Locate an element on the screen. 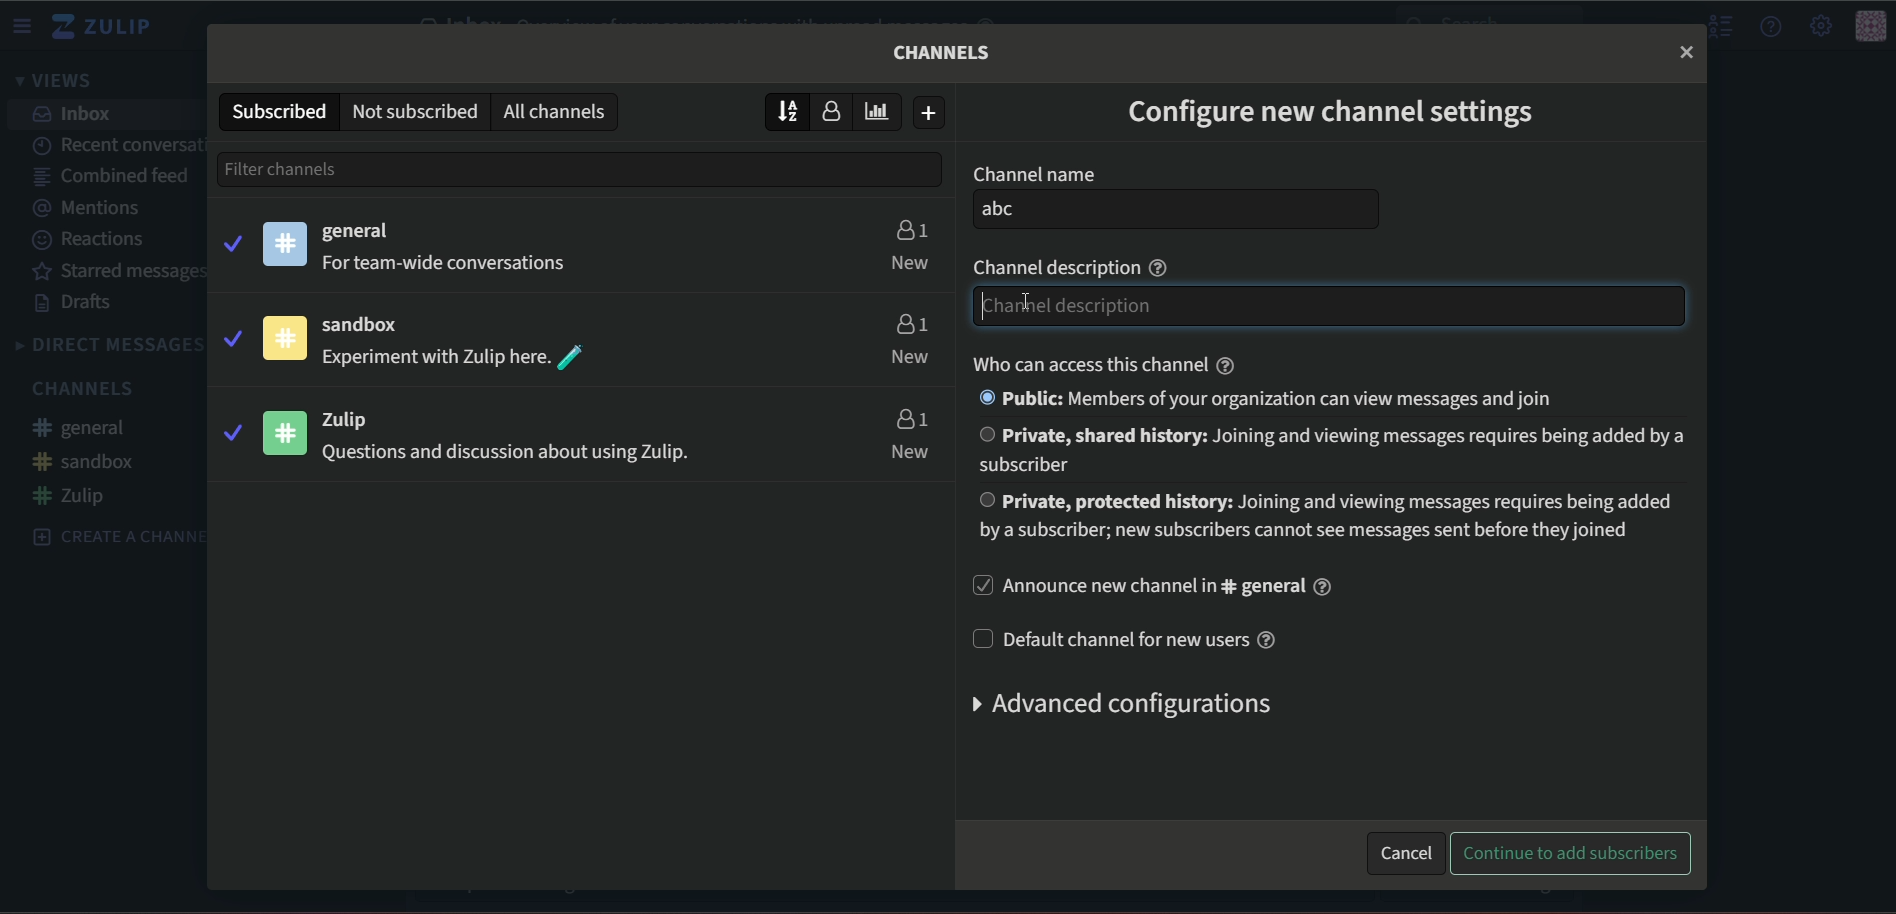 The image size is (1896, 914). subscribed is located at coordinates (277, 110).